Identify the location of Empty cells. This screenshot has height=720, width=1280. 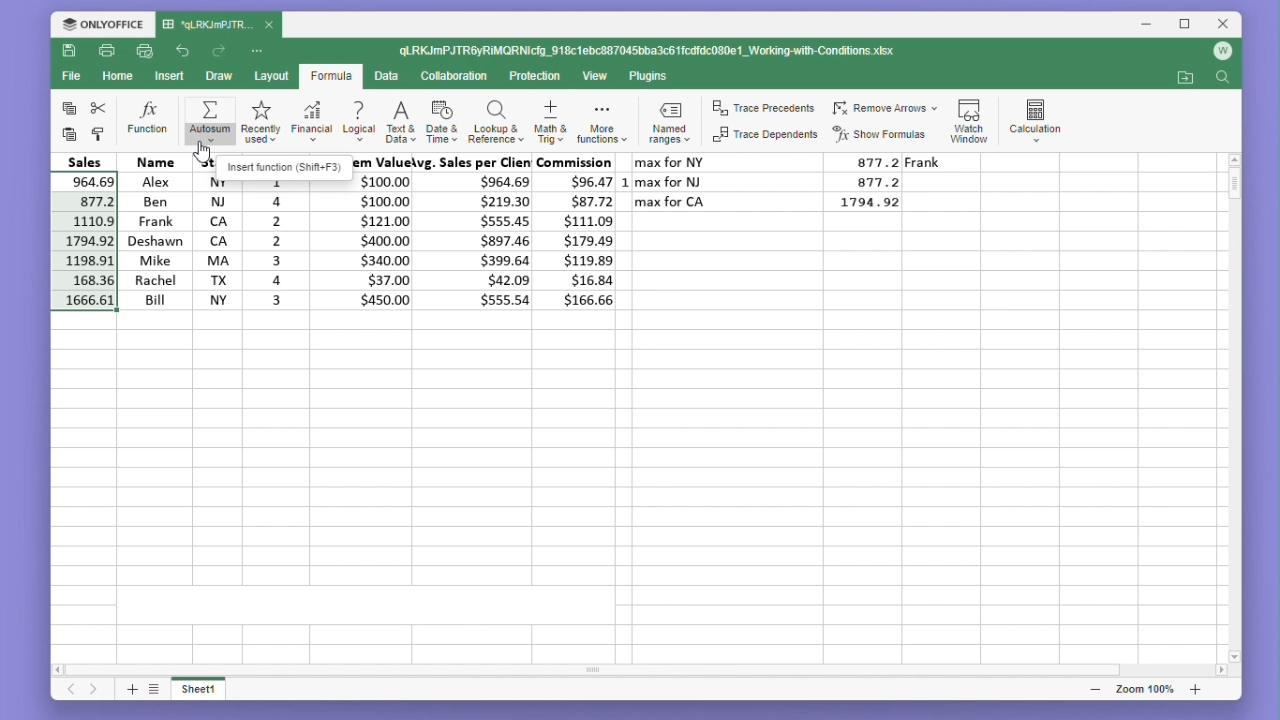
(628, 481).